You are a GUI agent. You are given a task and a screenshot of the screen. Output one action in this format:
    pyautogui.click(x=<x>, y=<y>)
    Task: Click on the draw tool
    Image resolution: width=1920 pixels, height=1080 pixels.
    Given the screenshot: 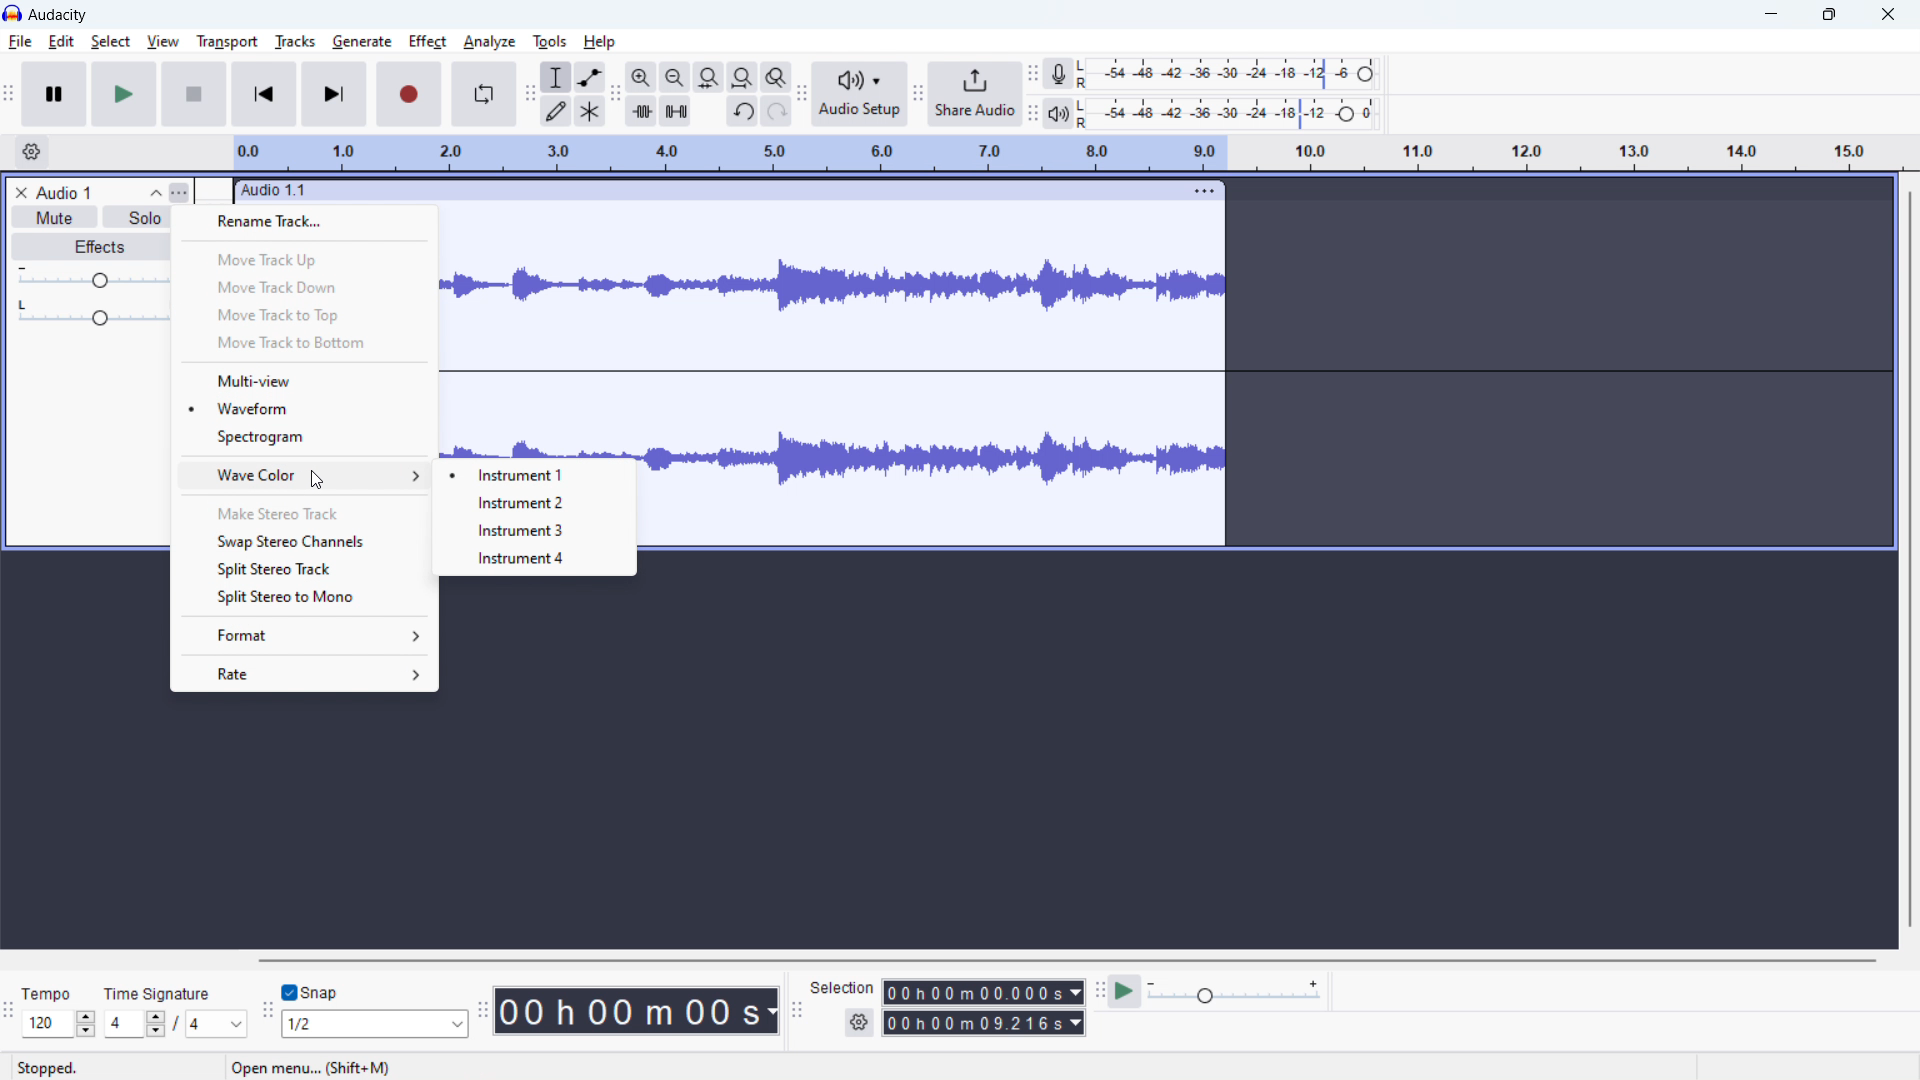 What is the action you would take?
    pyautogui.click(x=556, y=110)
    